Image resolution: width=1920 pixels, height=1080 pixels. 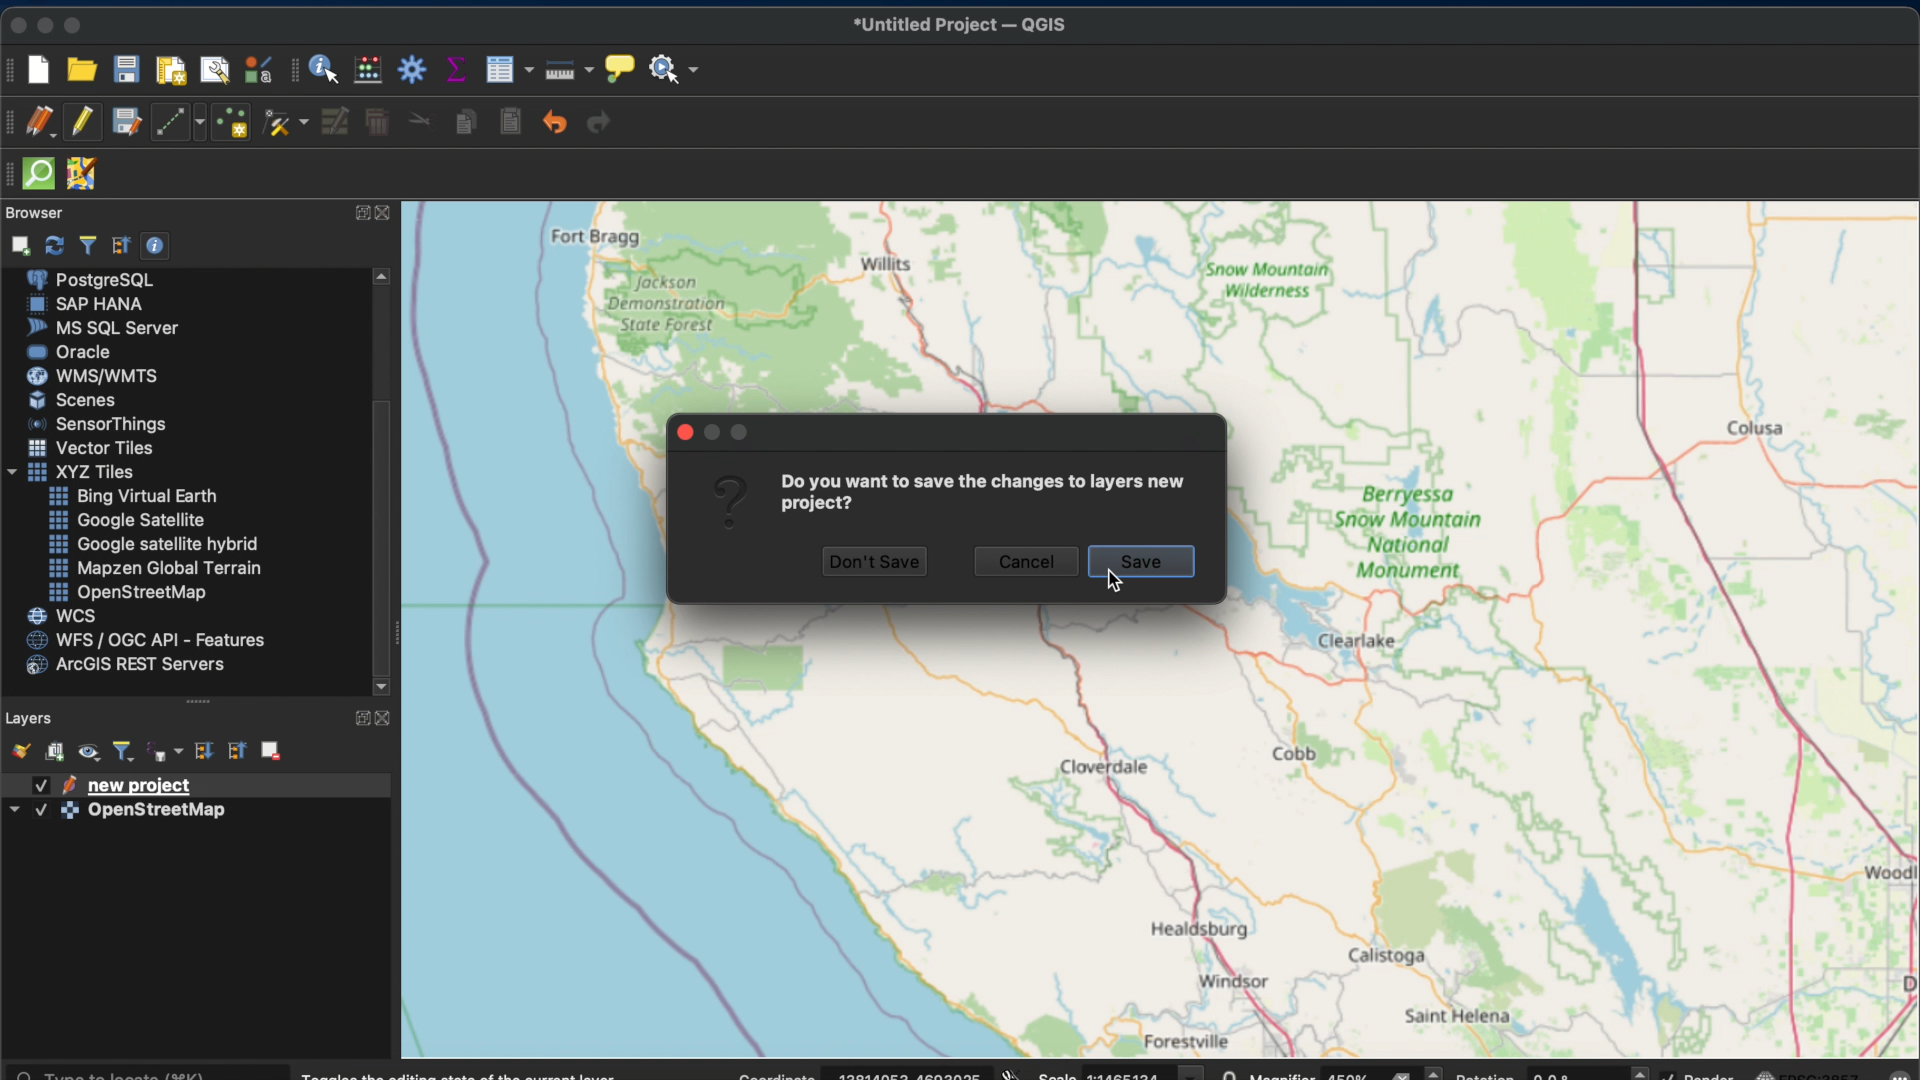 What do you see at coordinates (81, 174) in the screenshot?
I see `JOSM remote` at bounding box center [81, 174].